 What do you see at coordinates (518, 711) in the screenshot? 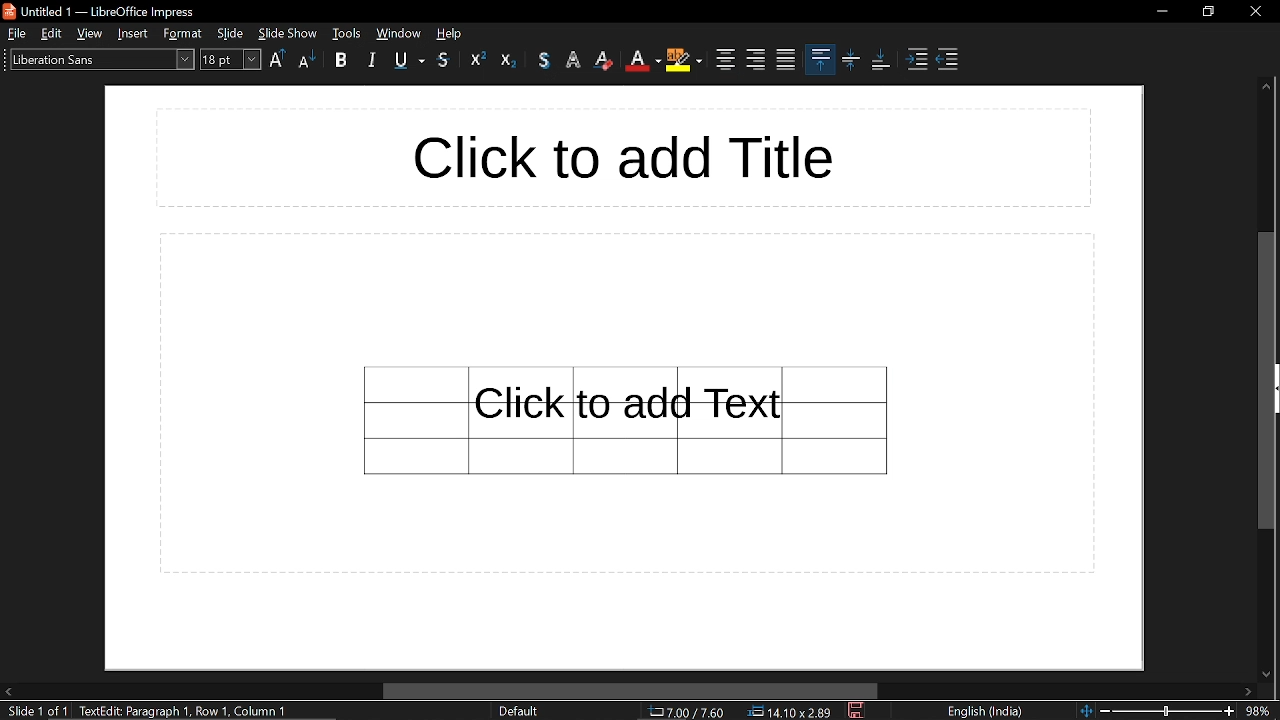
I see `slide format` at bounding box center [518, 711].